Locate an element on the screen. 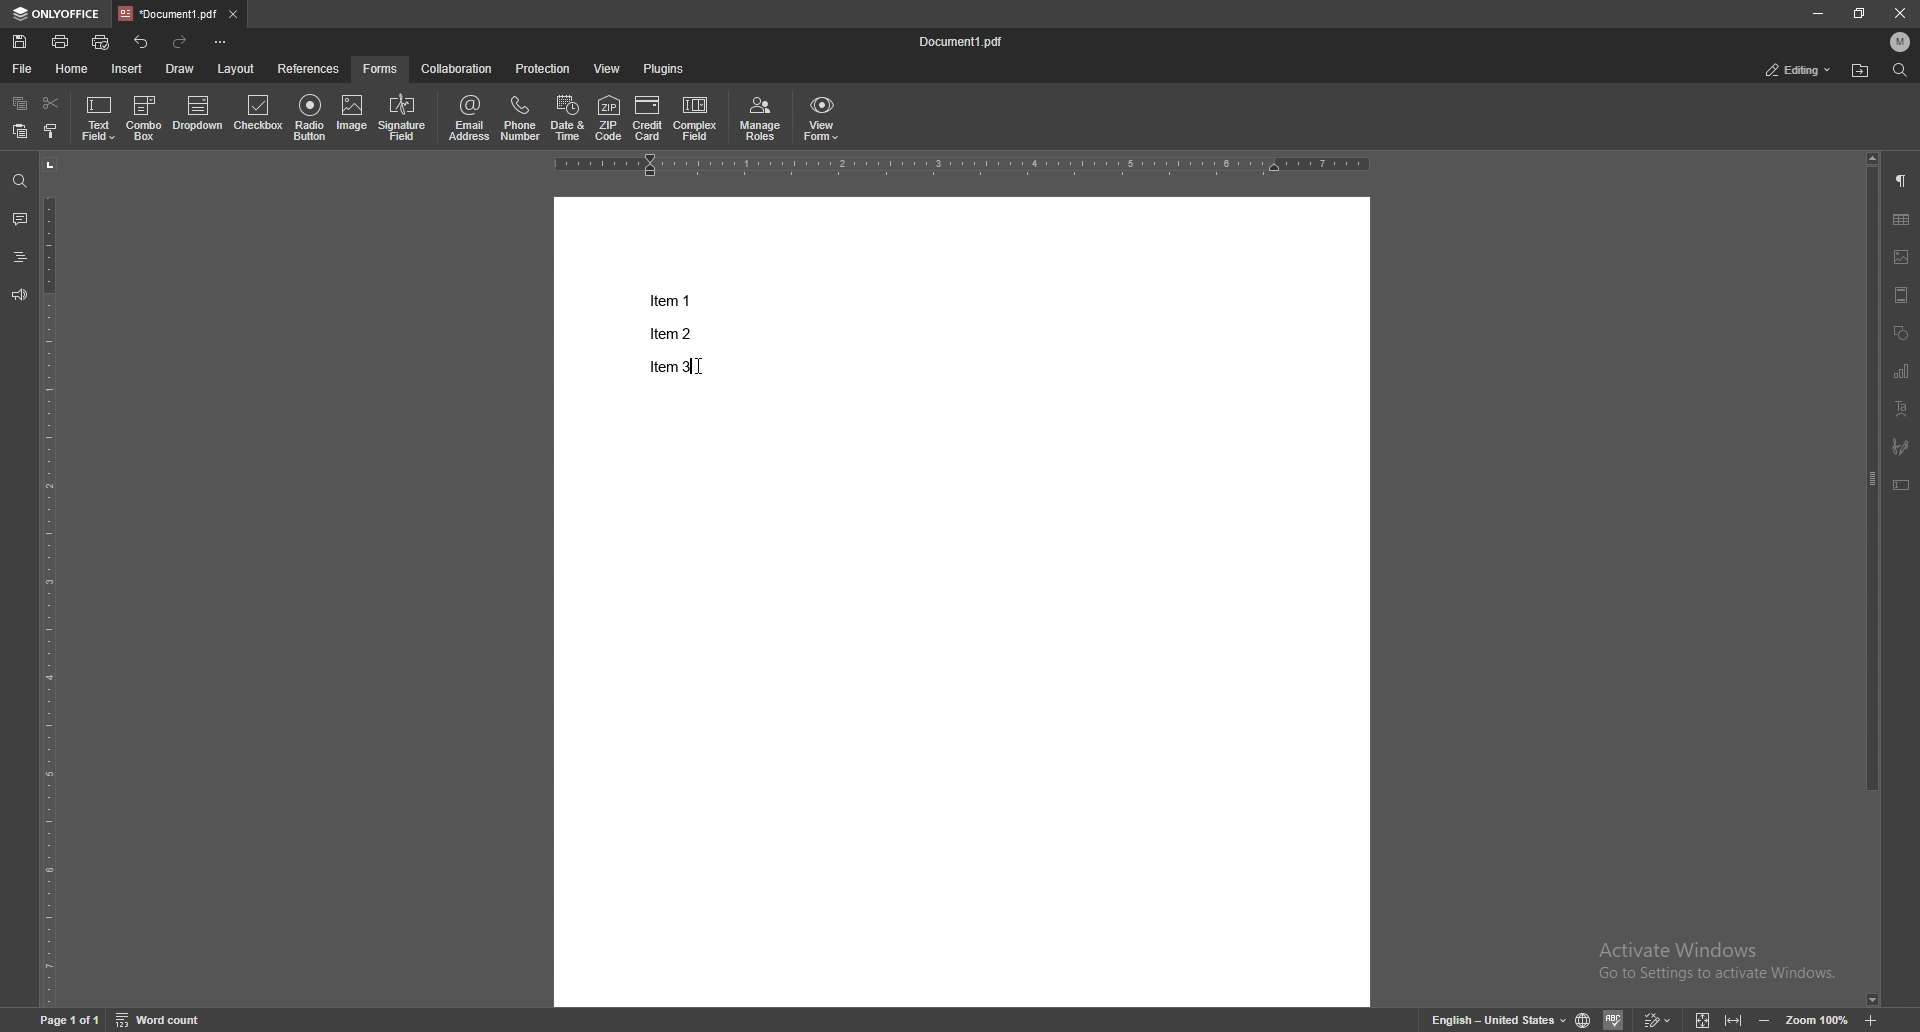 The height and width of the screenshot is (1032, 1920). page is located at coordinates (69, 1019).